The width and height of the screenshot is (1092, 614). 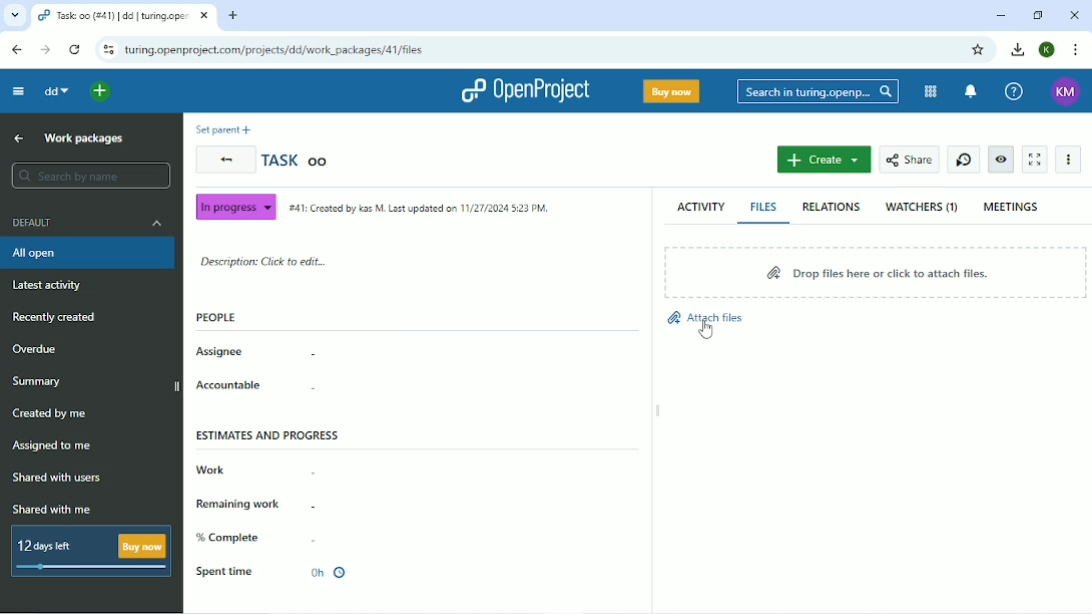 What do you see at coordinates (232, 538) in the screenshot?
I see `% Complete` at bounding box center [232, 538].